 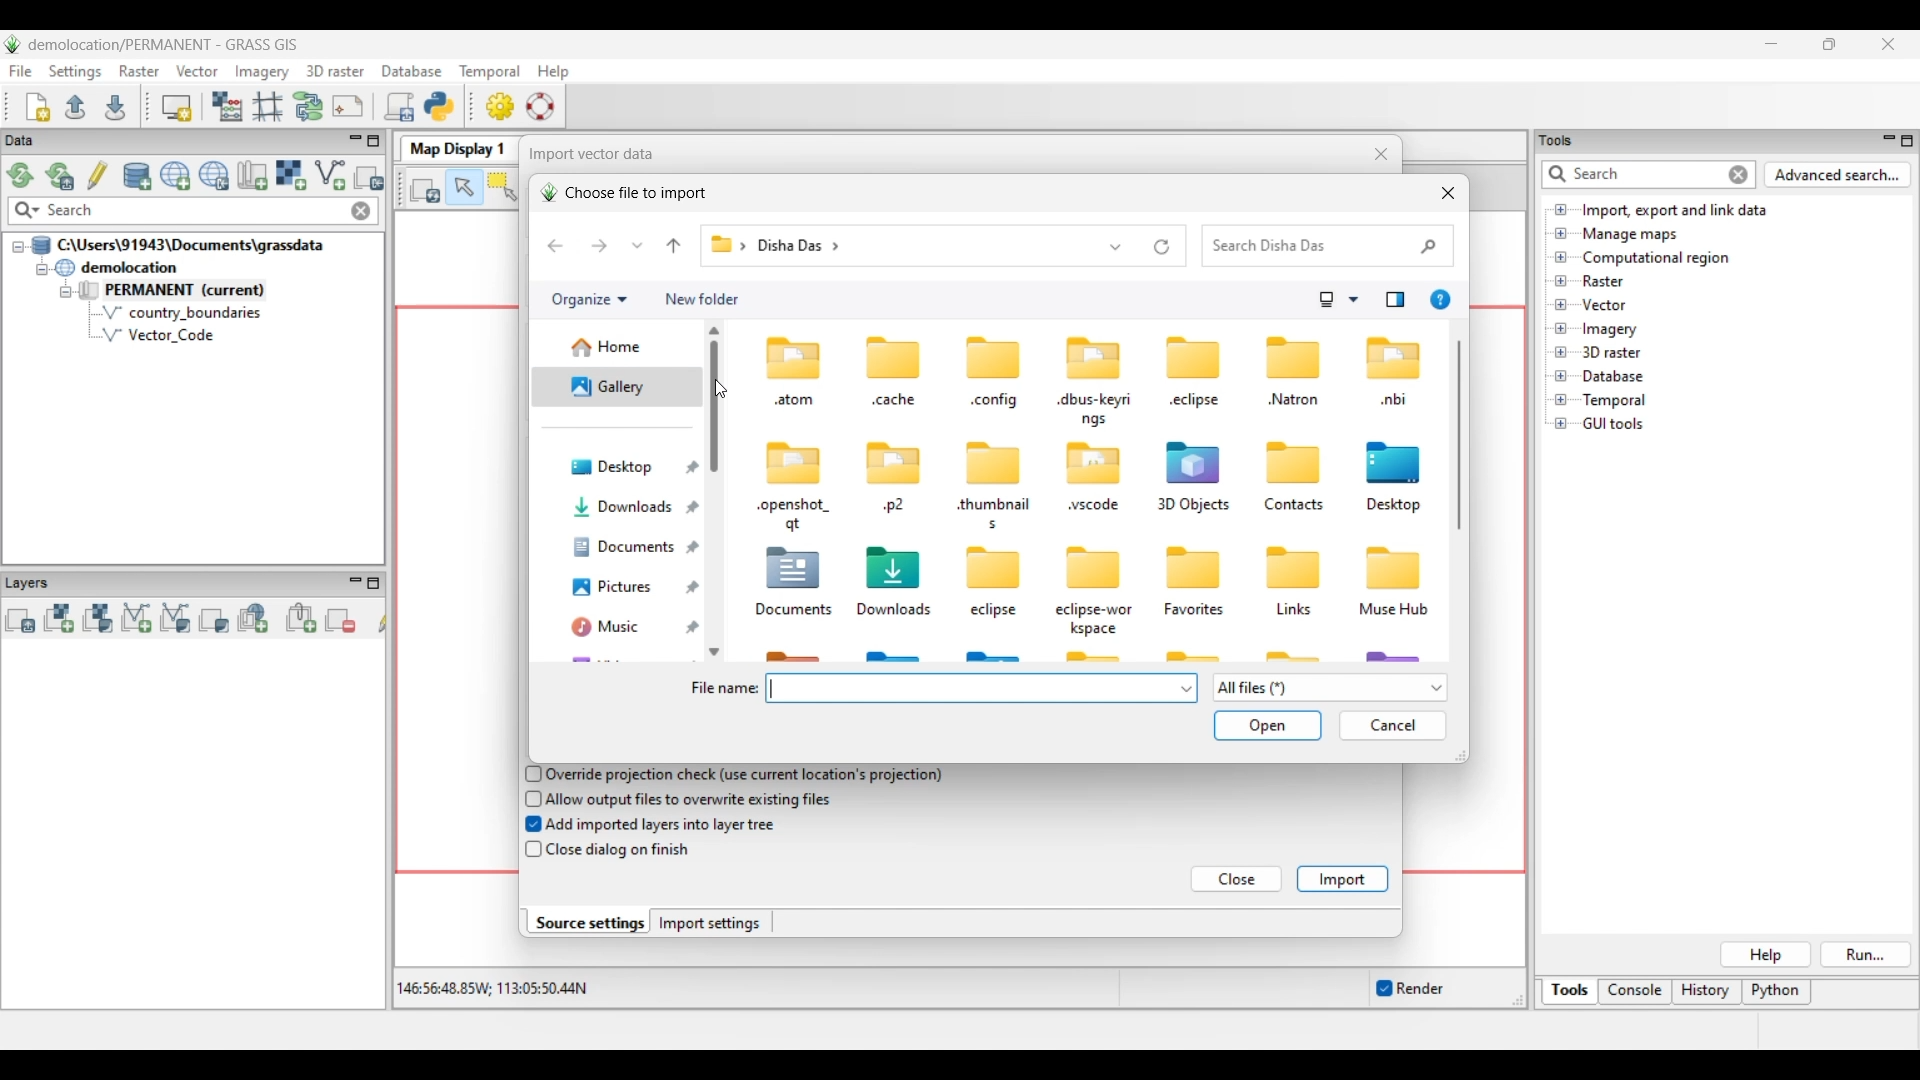 What do you see at coordinates (1561, 400) in the screenshot?
I see `Click to open Temporal` at bounding box center [1561, 400].